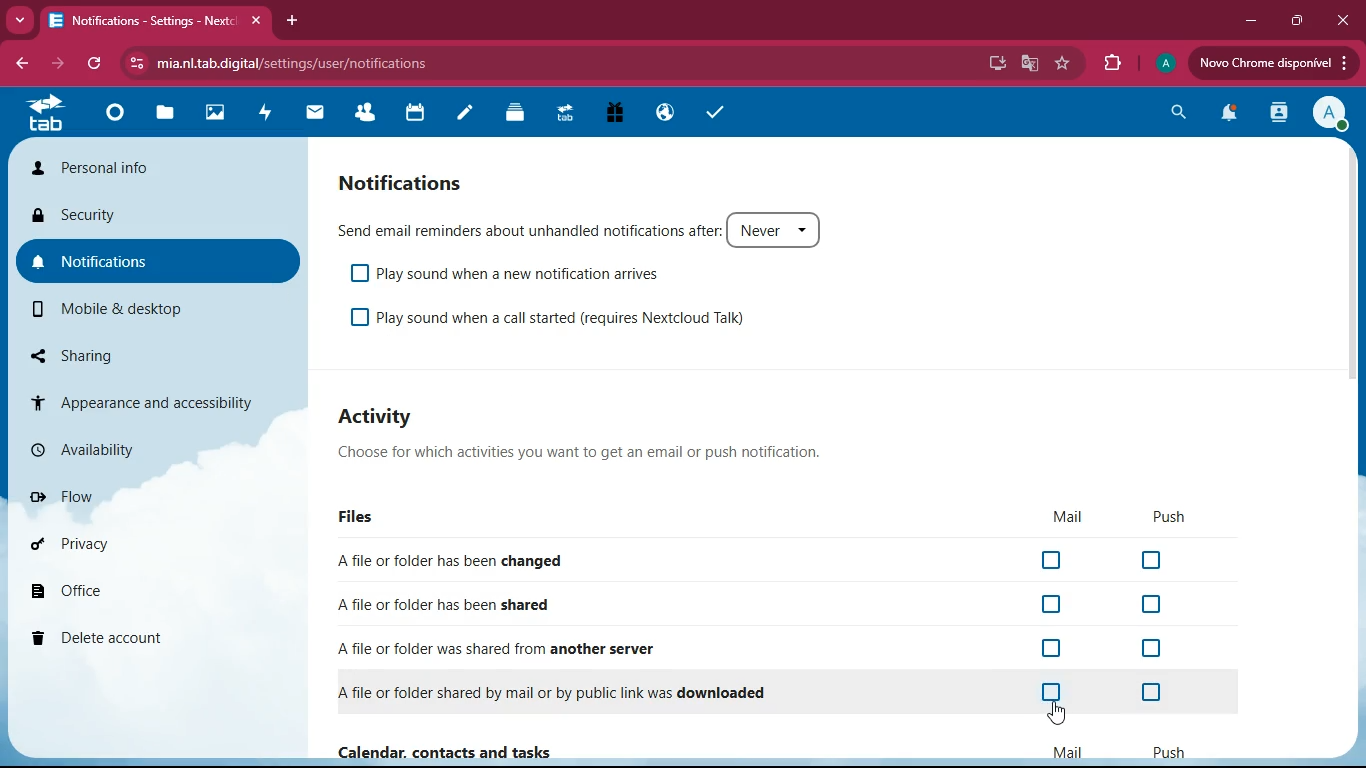  I want to click on shared, so click(455, 600).